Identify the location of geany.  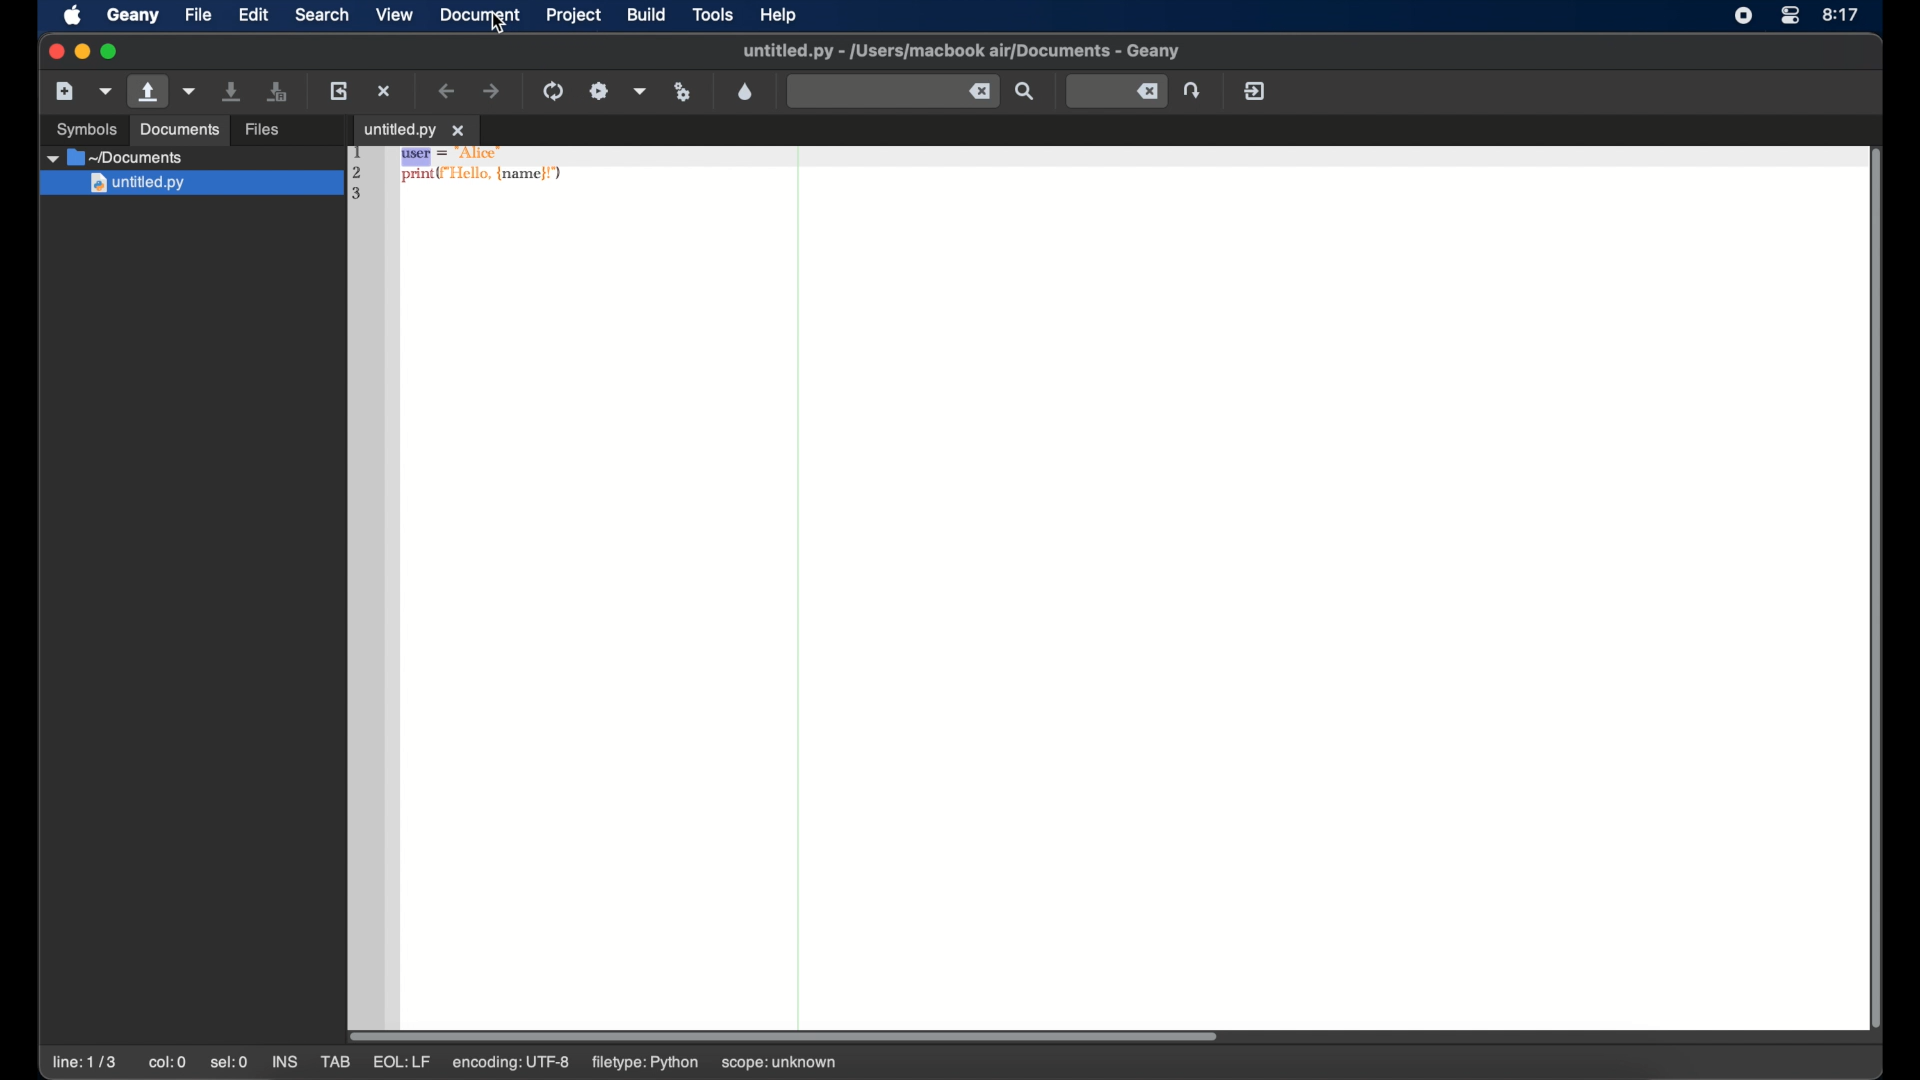
(133, 15).